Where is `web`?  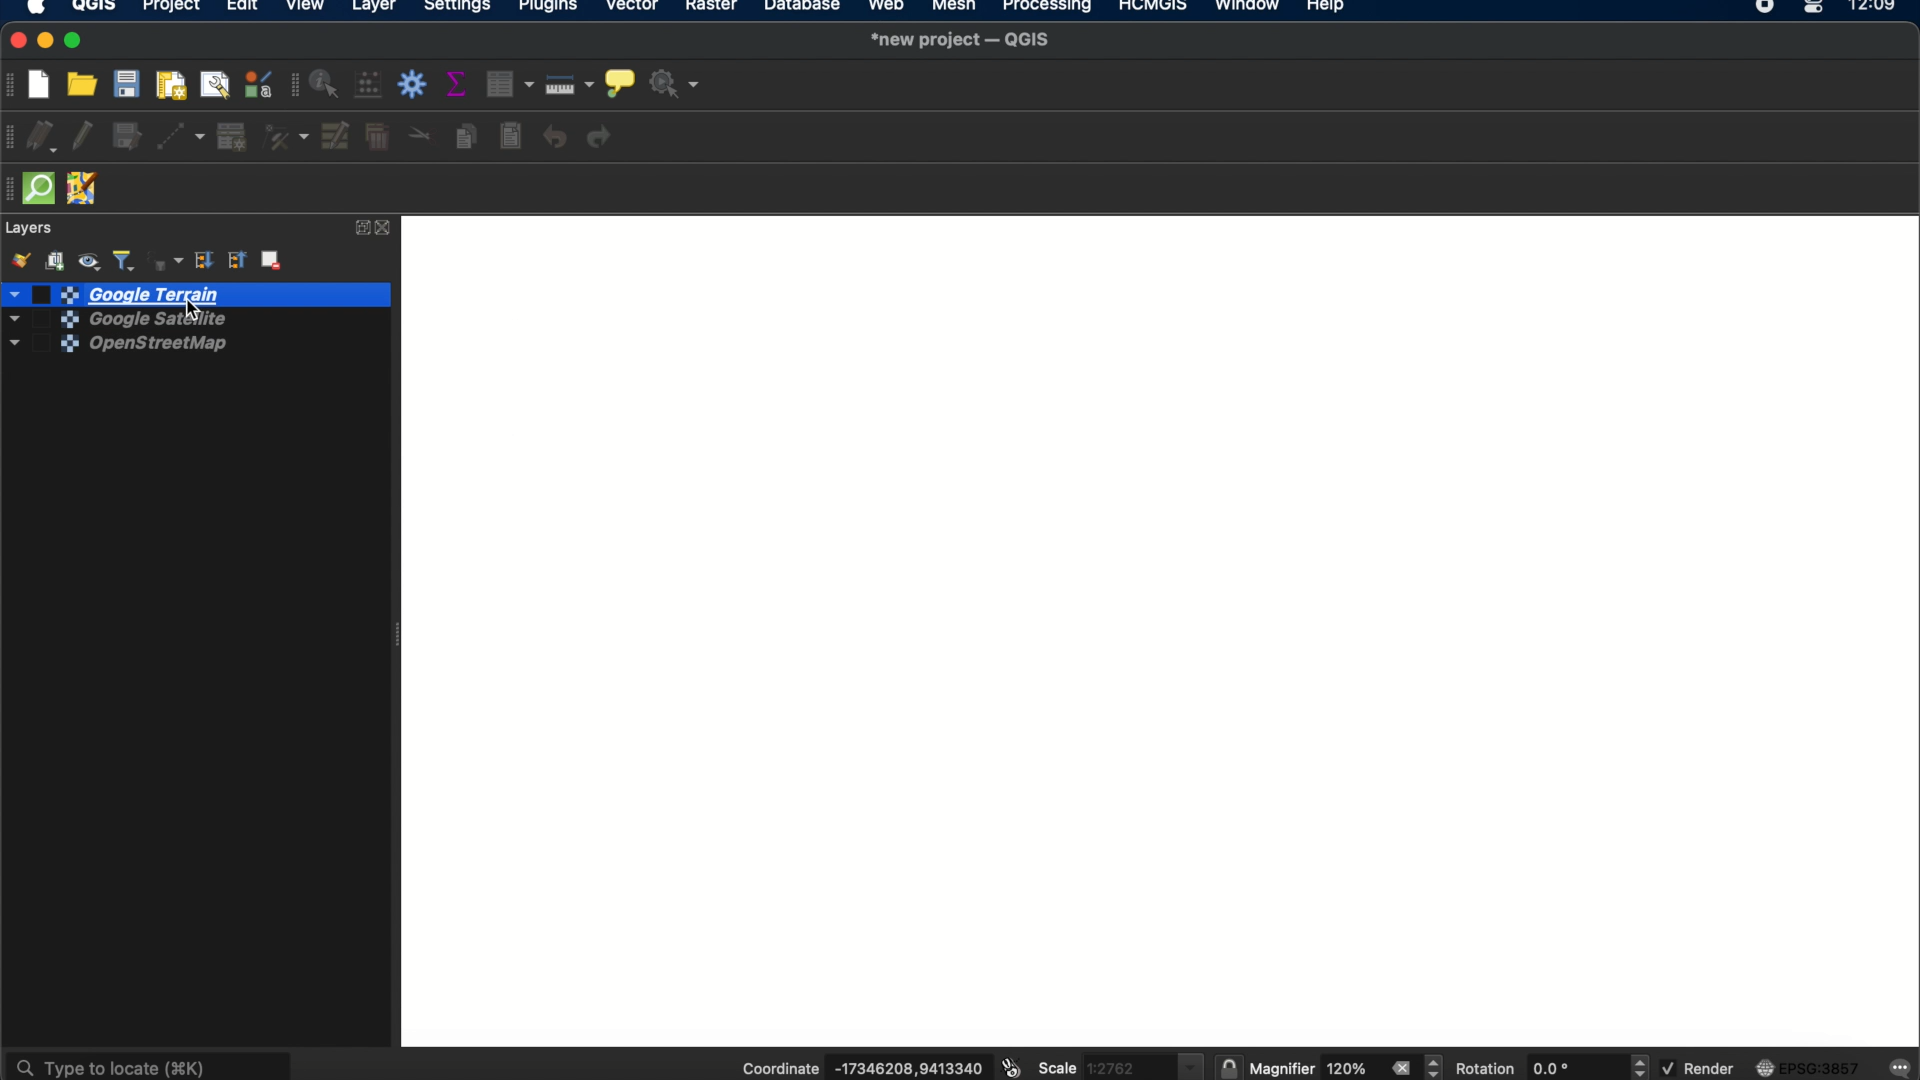 web is located at coordinates (887, 8).